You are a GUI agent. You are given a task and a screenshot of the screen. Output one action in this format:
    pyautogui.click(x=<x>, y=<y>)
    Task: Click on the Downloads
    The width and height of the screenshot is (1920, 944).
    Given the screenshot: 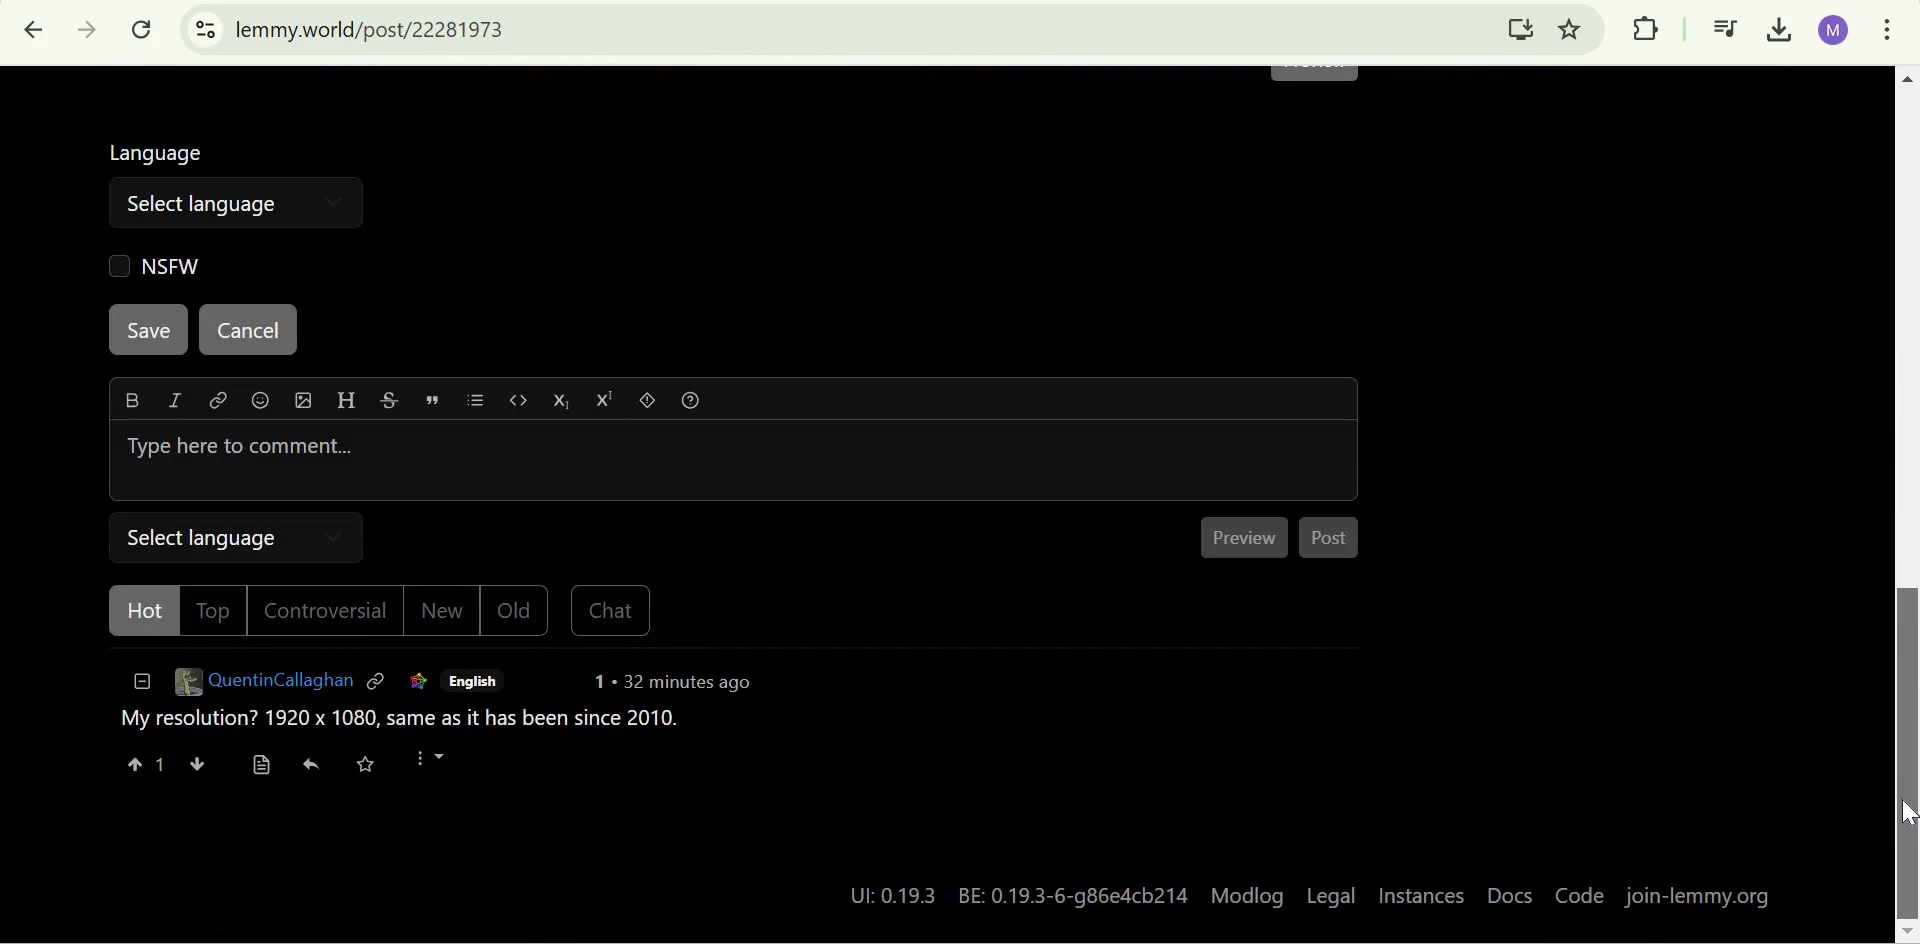 What is the action you would take?
    pyautogui.click(x=1782, y=31)
    